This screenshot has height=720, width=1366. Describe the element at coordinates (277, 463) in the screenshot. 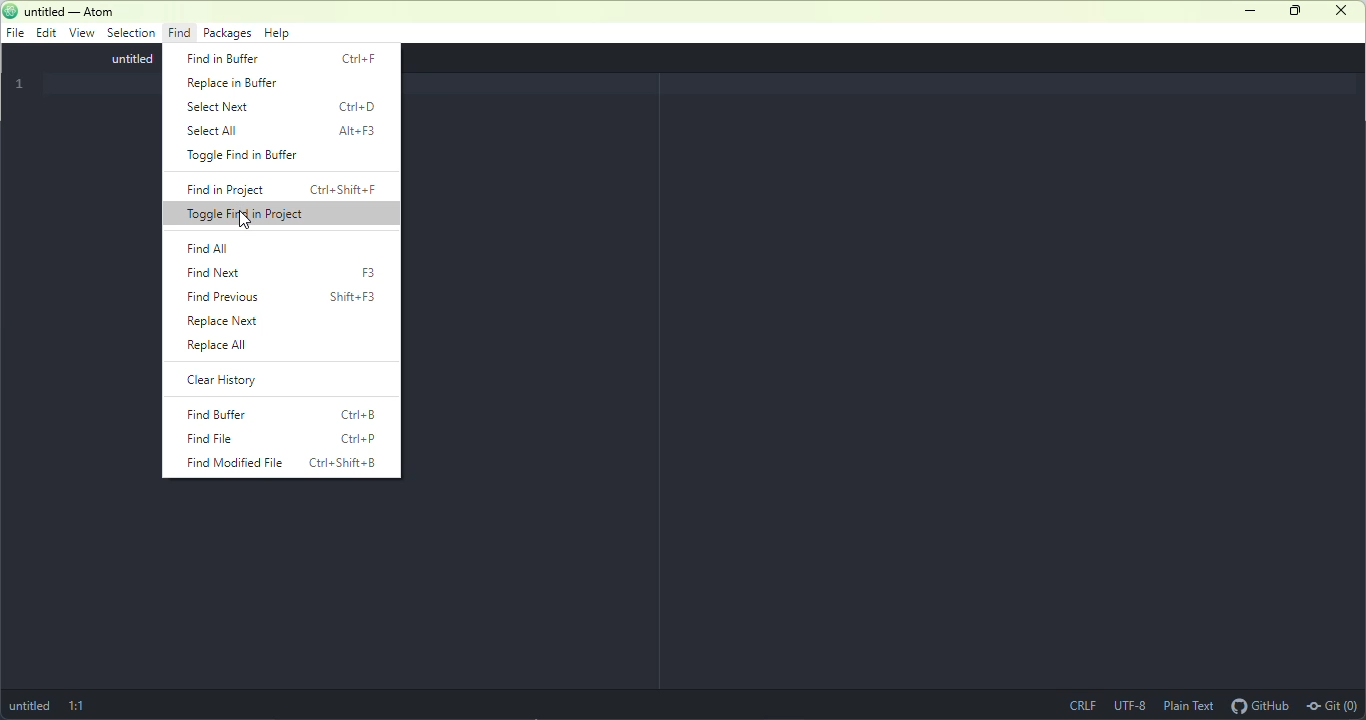

I see `find modified file` at that location.